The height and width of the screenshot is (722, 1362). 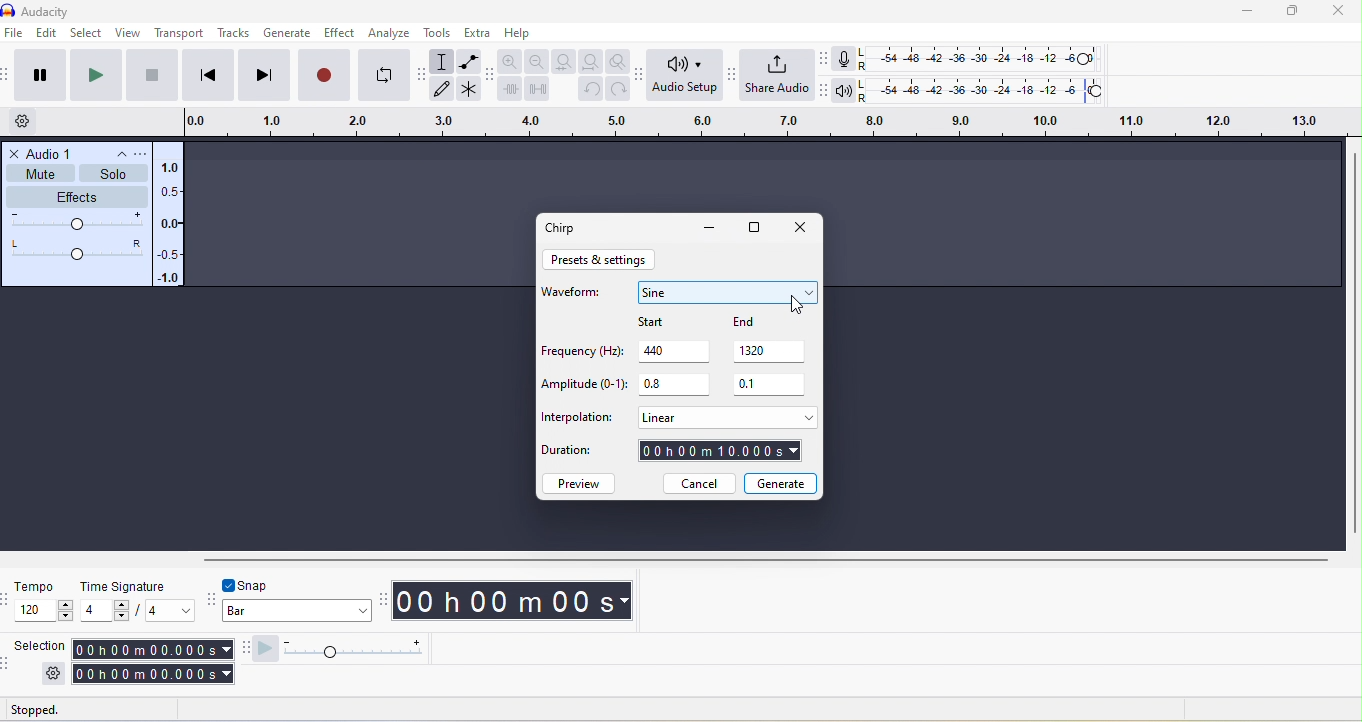 What do you see at coordinates (171, 224) in the screenshot?
I see `amplitude` at bounding box center [171, 224].